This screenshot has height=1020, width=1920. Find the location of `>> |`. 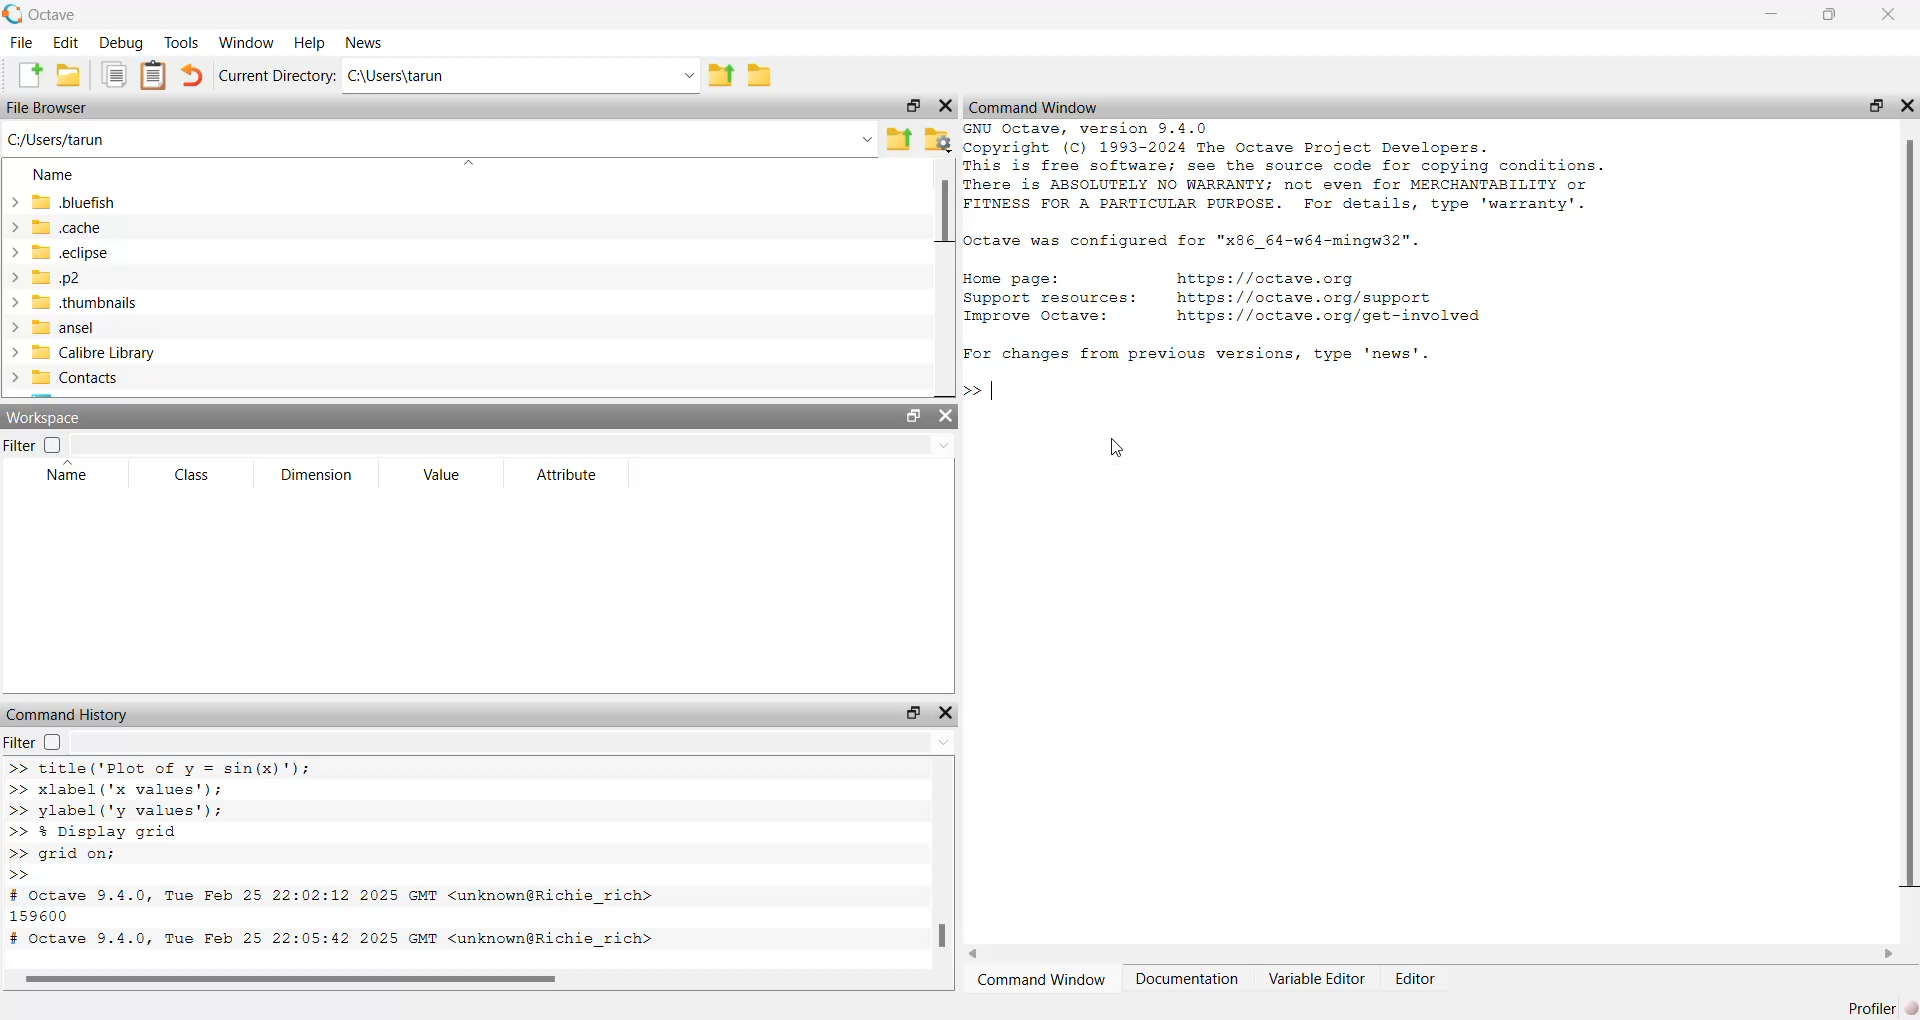

>> | is located at coordinates (983, 390).